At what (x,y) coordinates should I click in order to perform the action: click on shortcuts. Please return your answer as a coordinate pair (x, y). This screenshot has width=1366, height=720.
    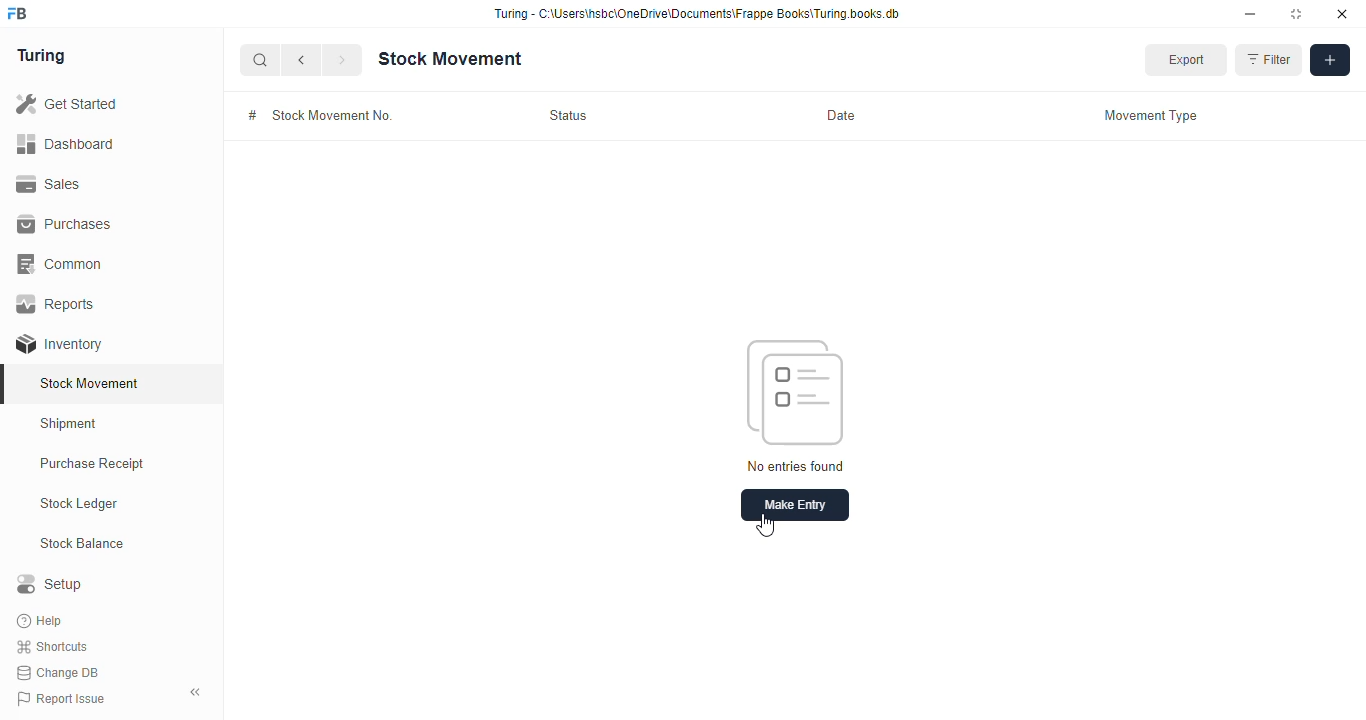
    Looking at the image, I should click on (52, 647).